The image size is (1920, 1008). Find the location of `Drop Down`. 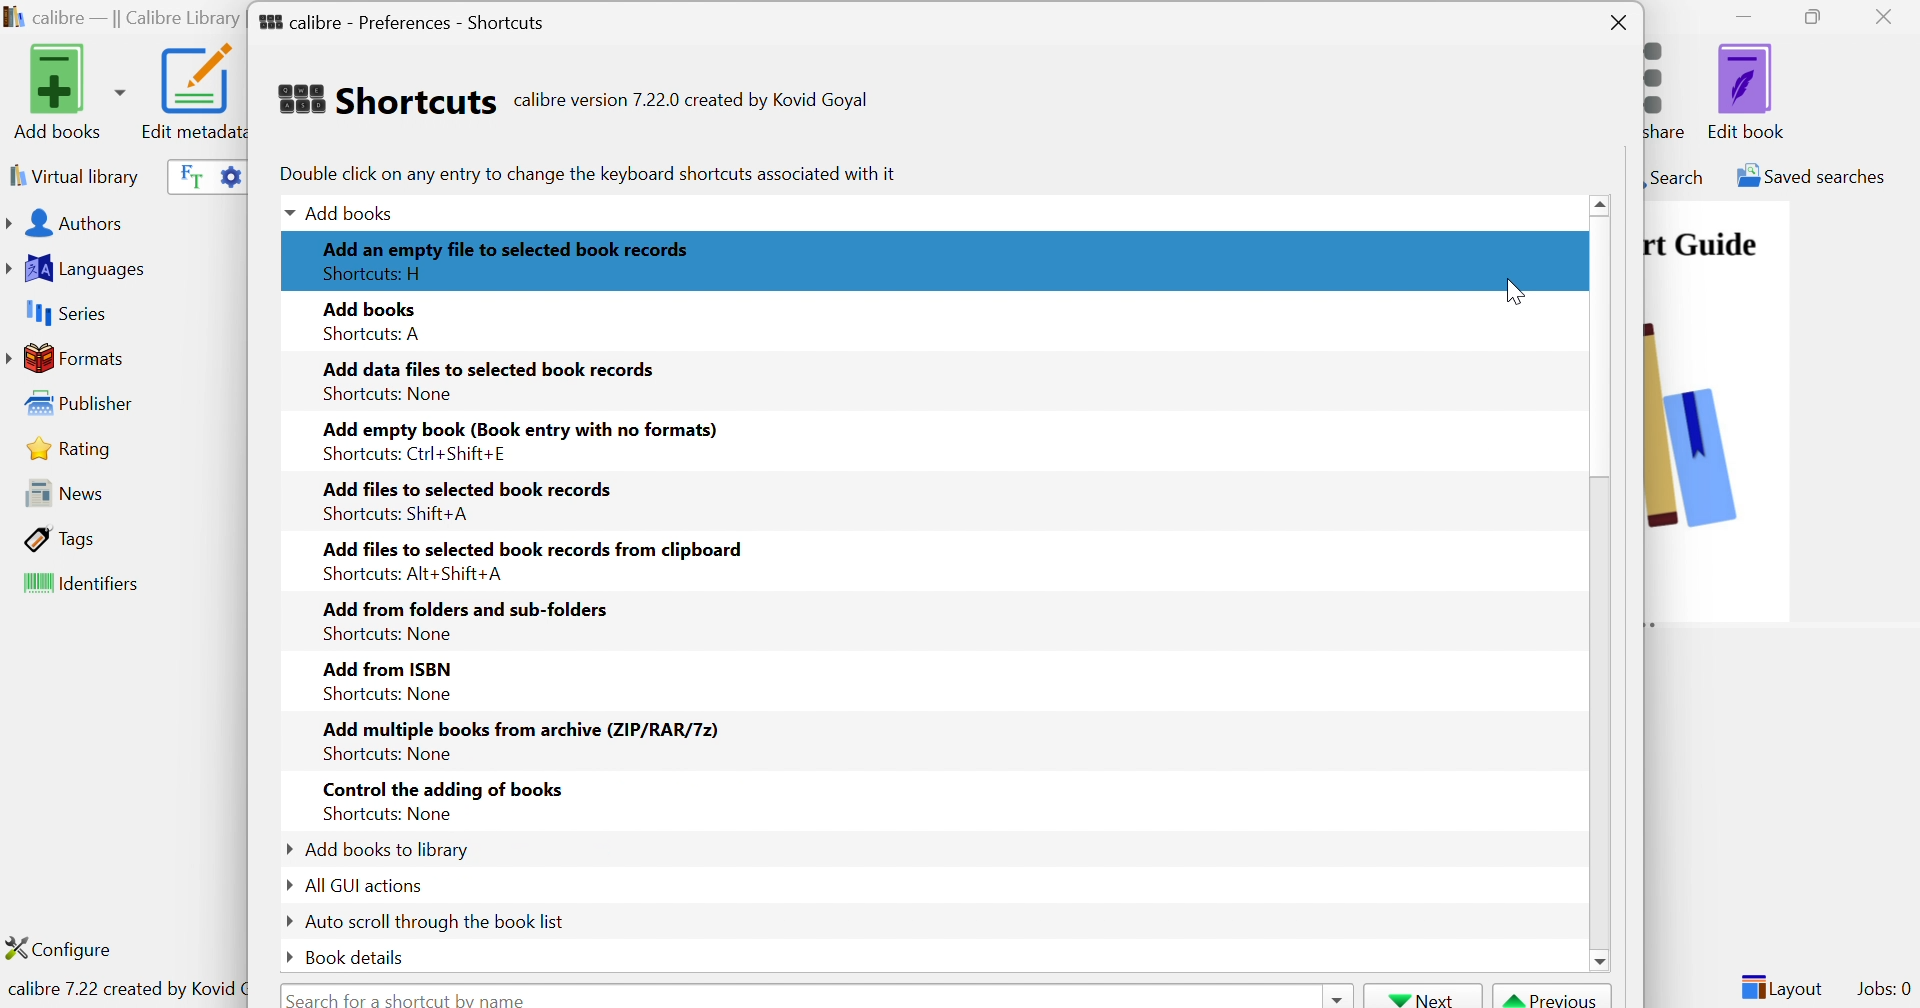

Drop Down is located at coordinates (288, 921).